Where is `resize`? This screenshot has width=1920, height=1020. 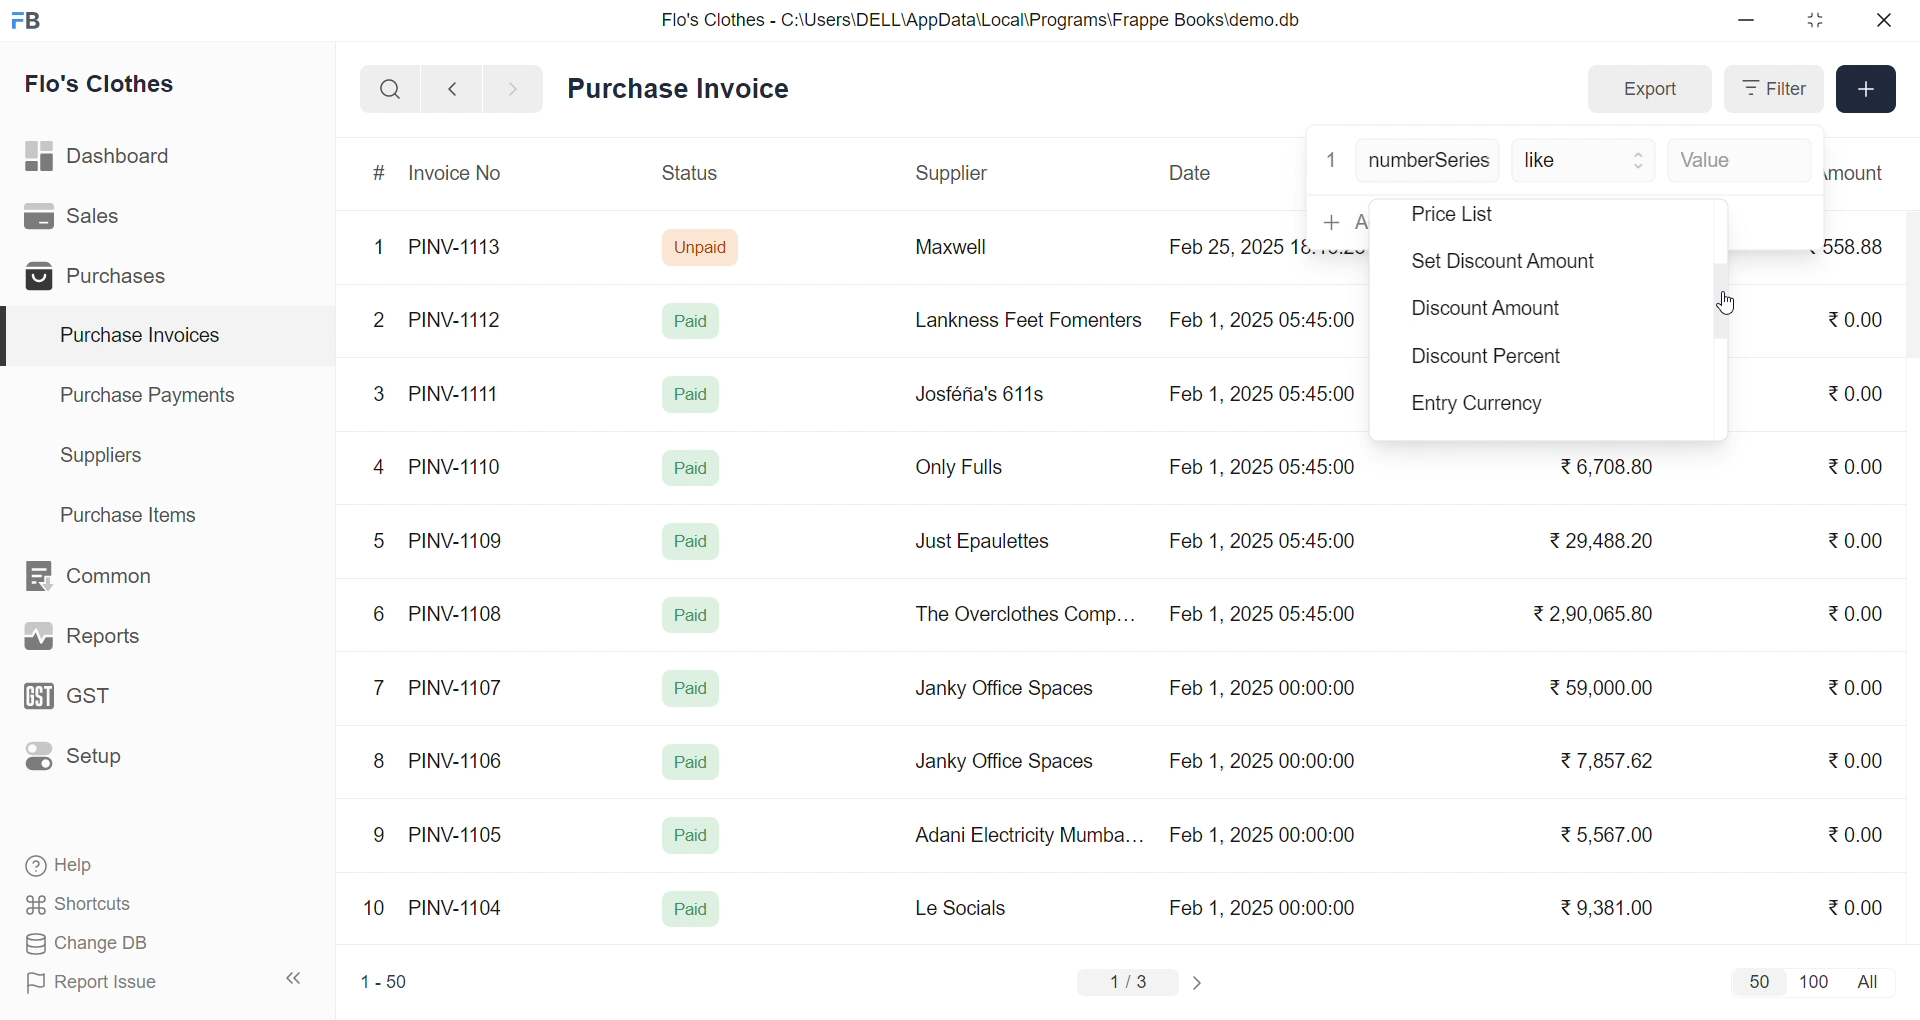 resize is located at coordinates (1814, 20).